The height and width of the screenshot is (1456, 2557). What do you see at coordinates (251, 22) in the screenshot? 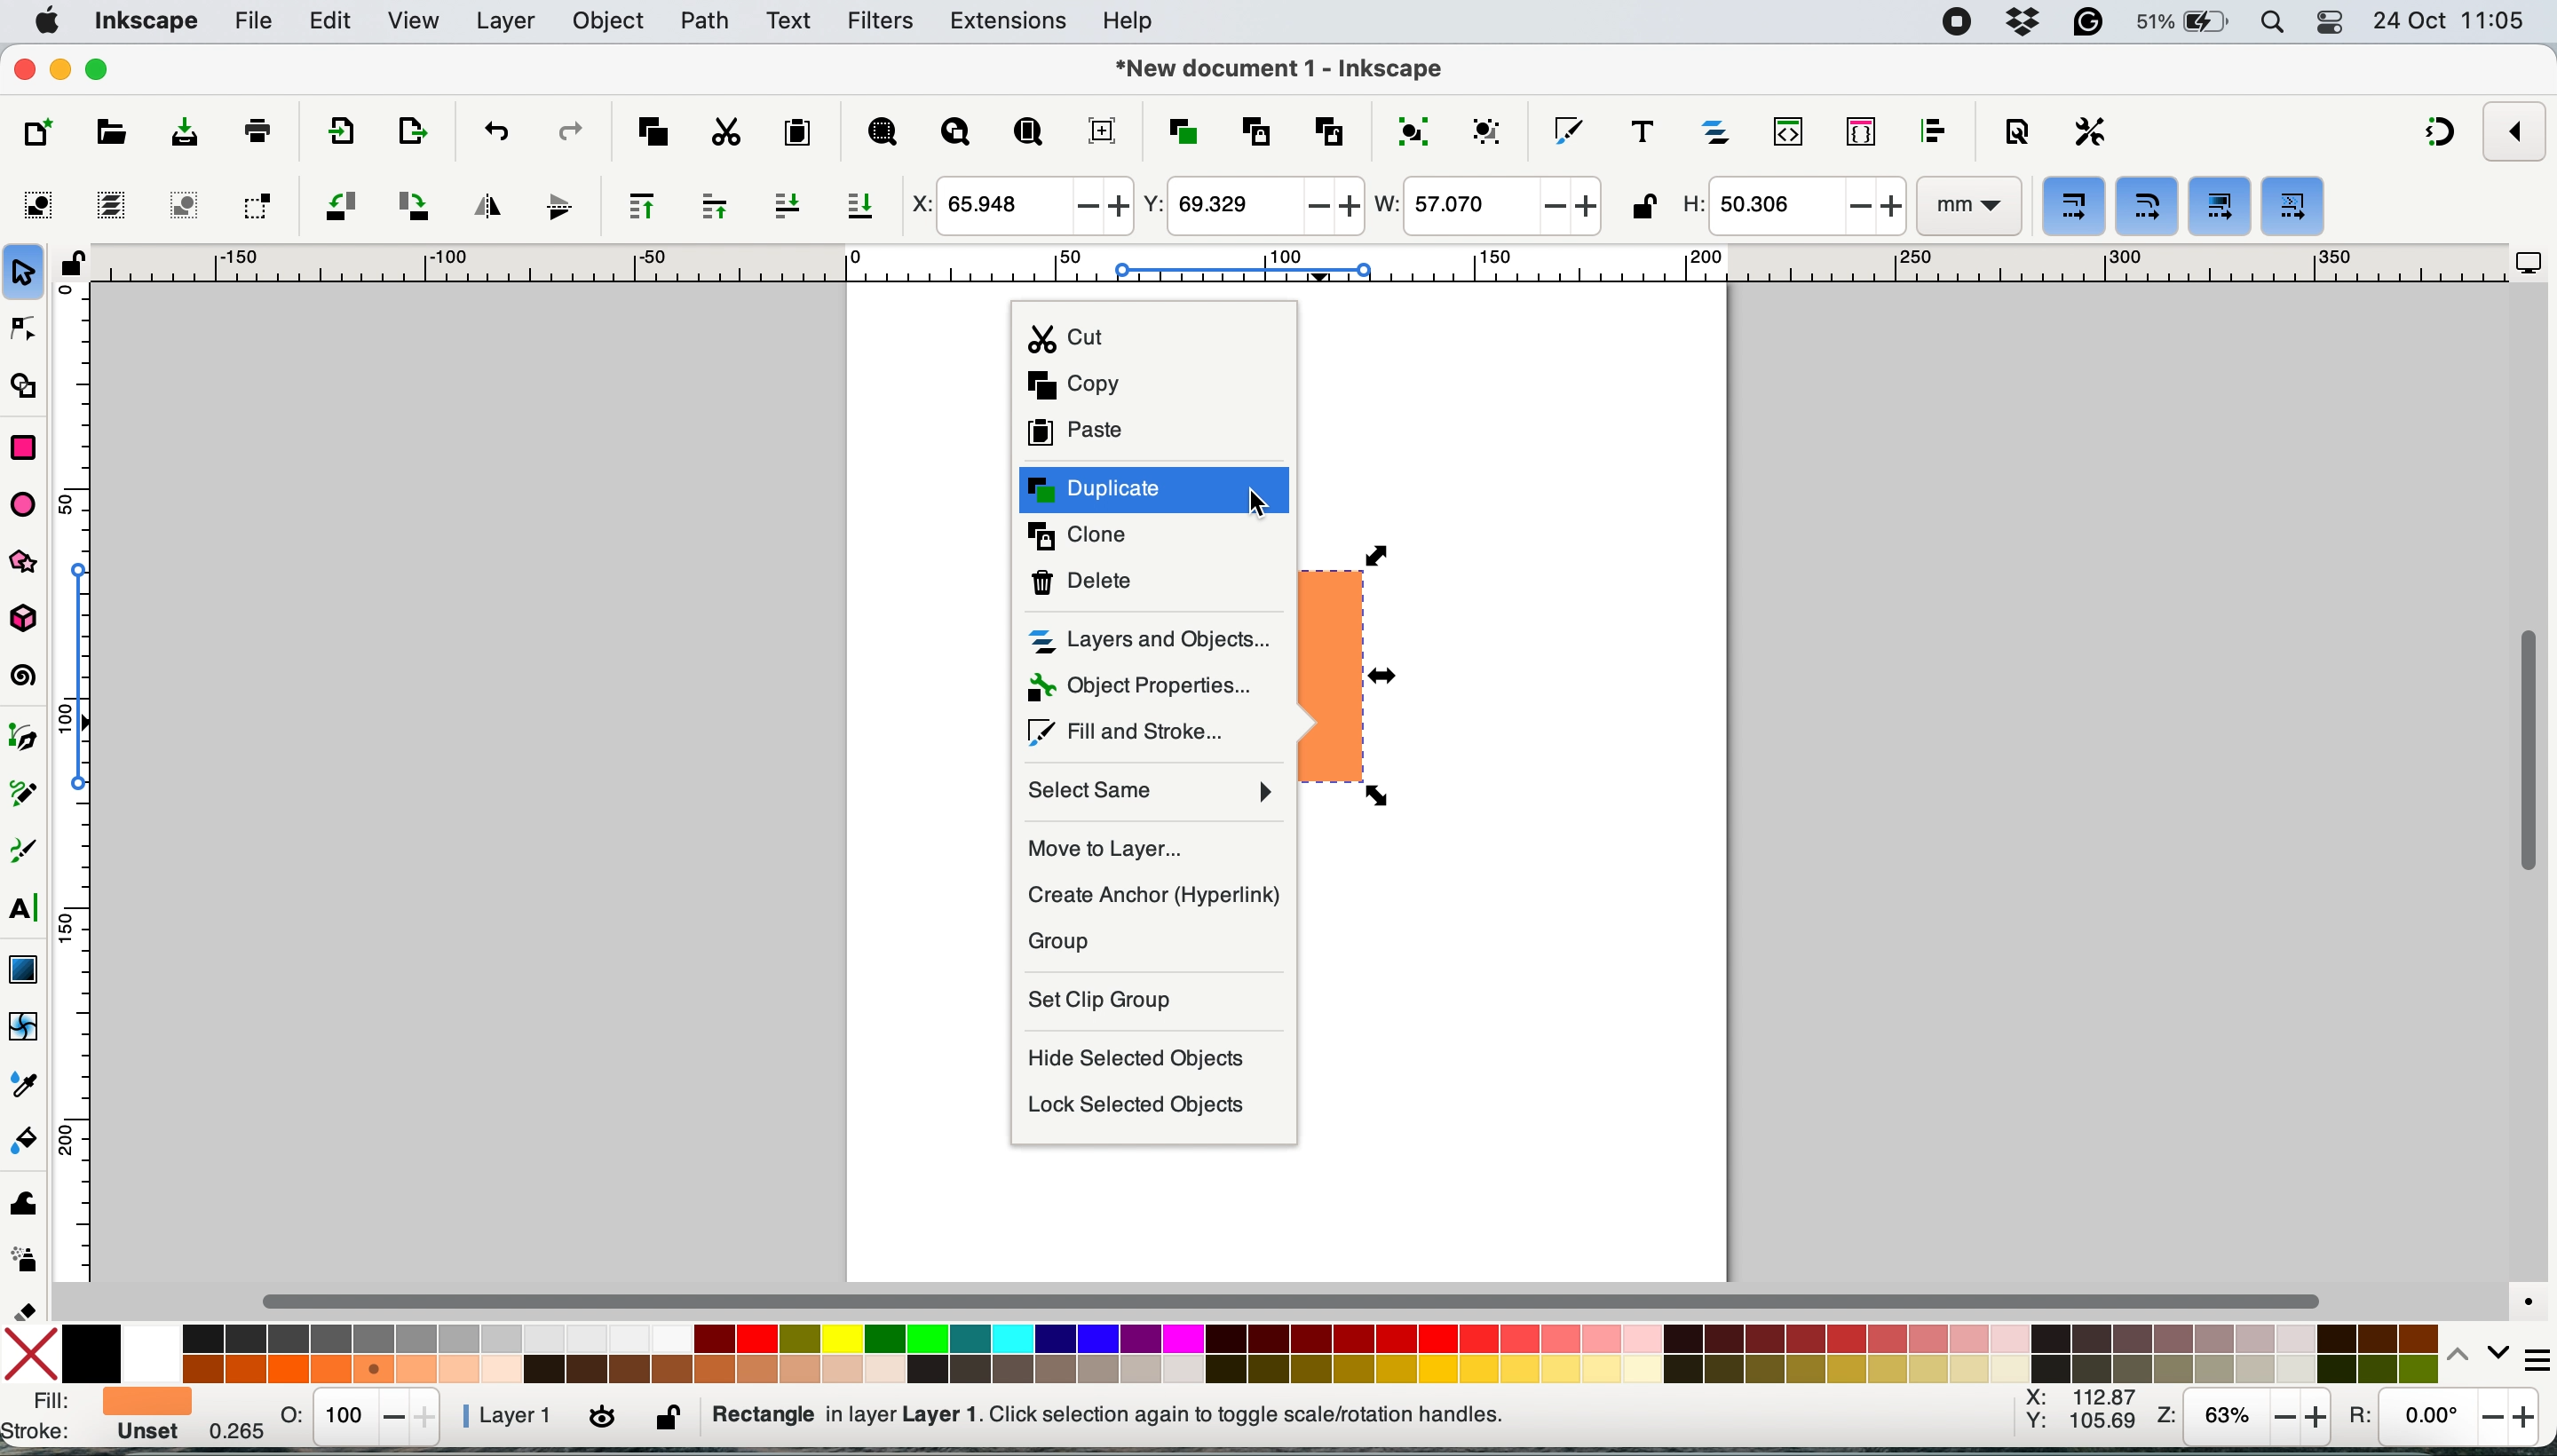
I see `file` at bounding box center [251, 22].